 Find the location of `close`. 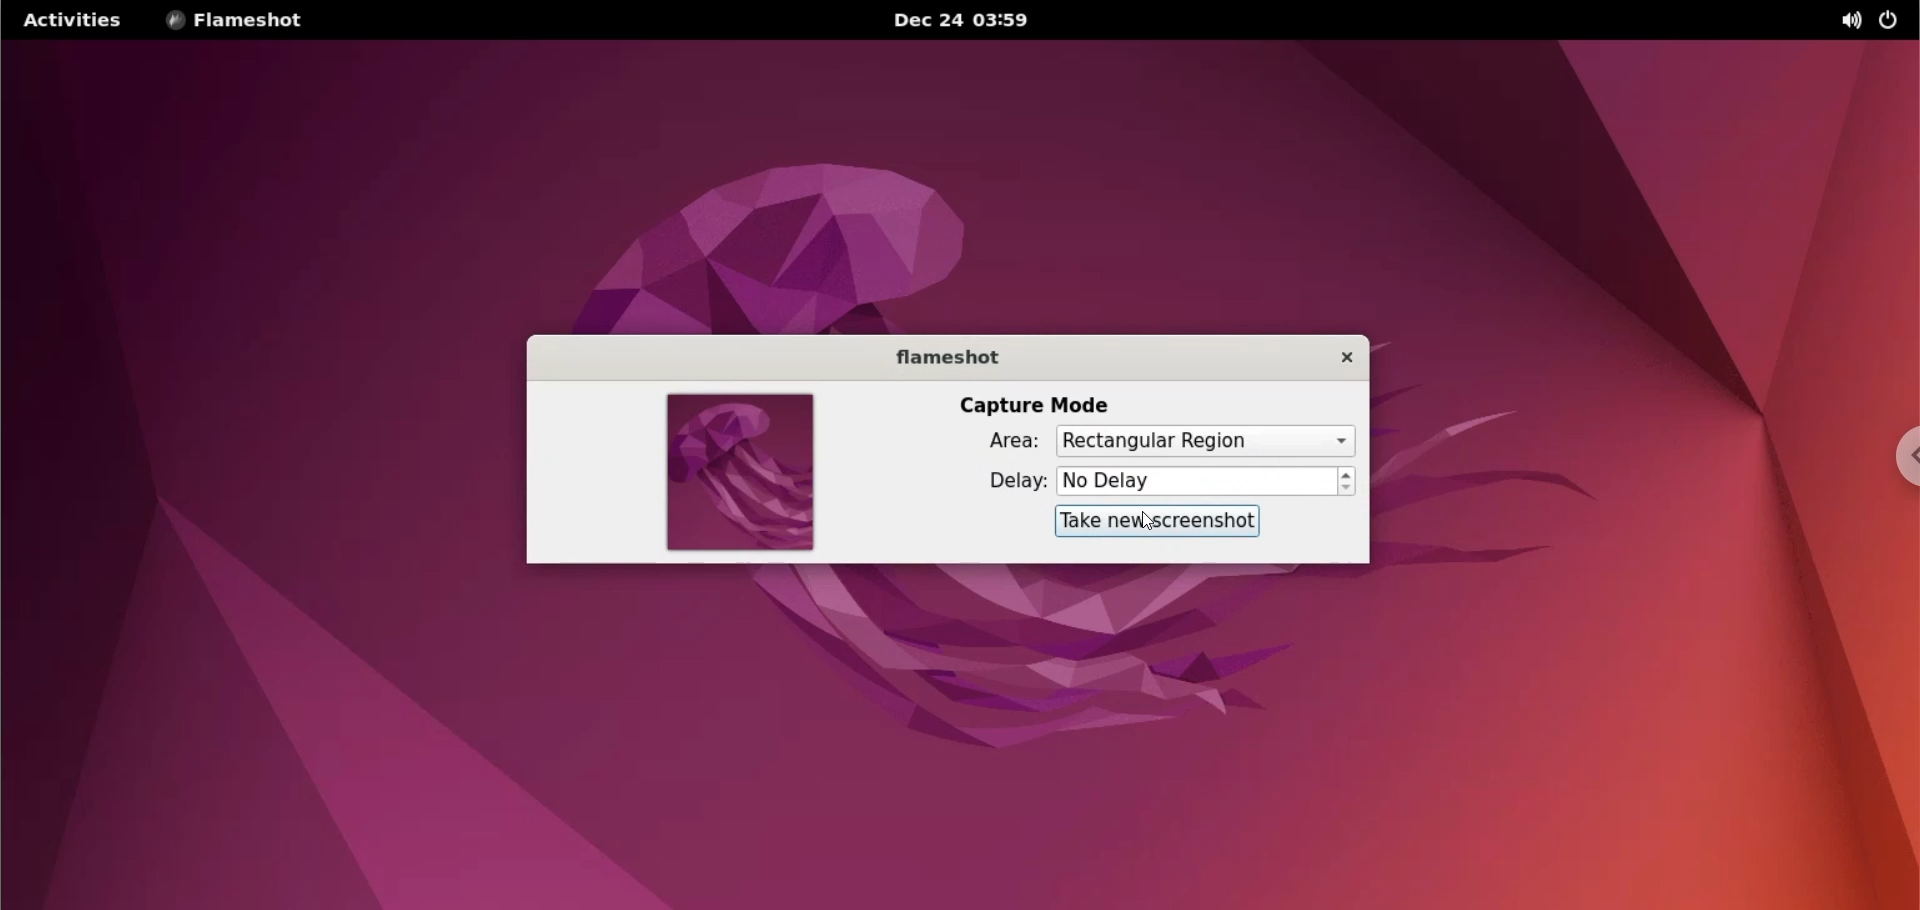

close is located at coordinates (1341, 358).